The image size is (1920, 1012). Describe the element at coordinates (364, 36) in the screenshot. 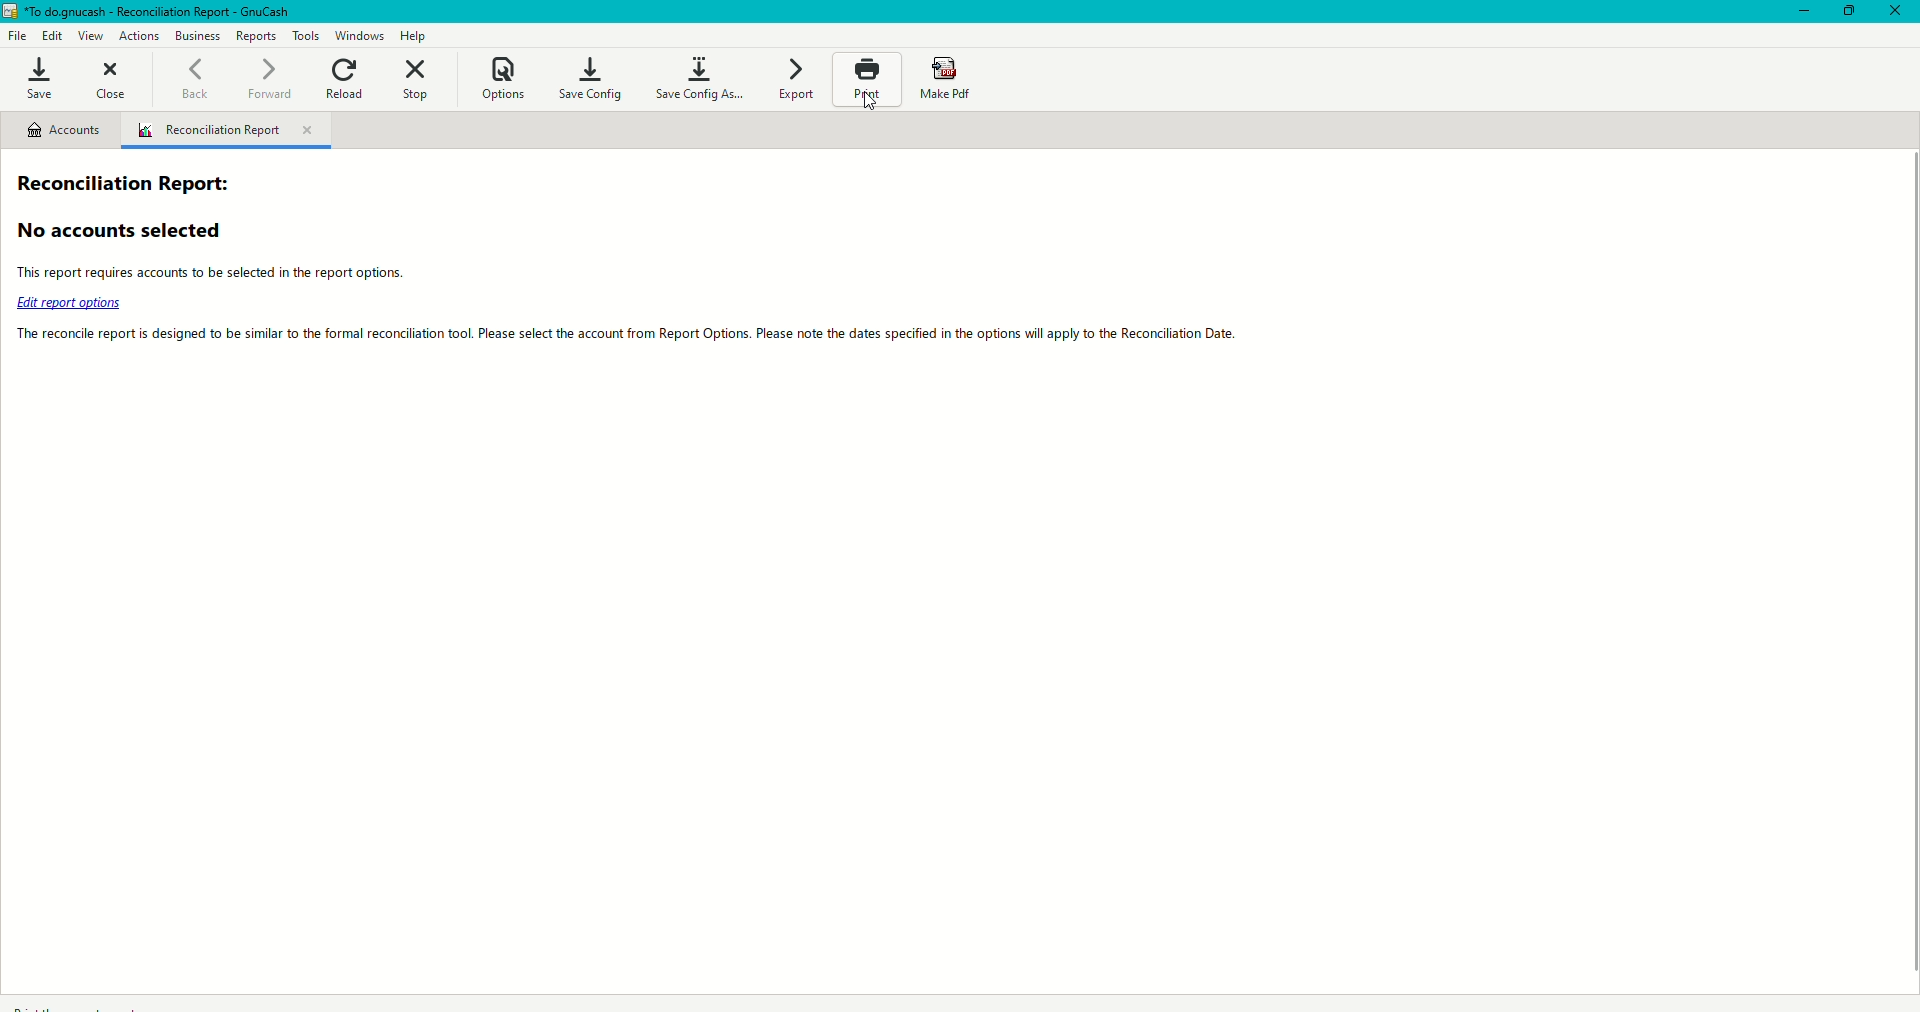

I see `Windows` at that location.